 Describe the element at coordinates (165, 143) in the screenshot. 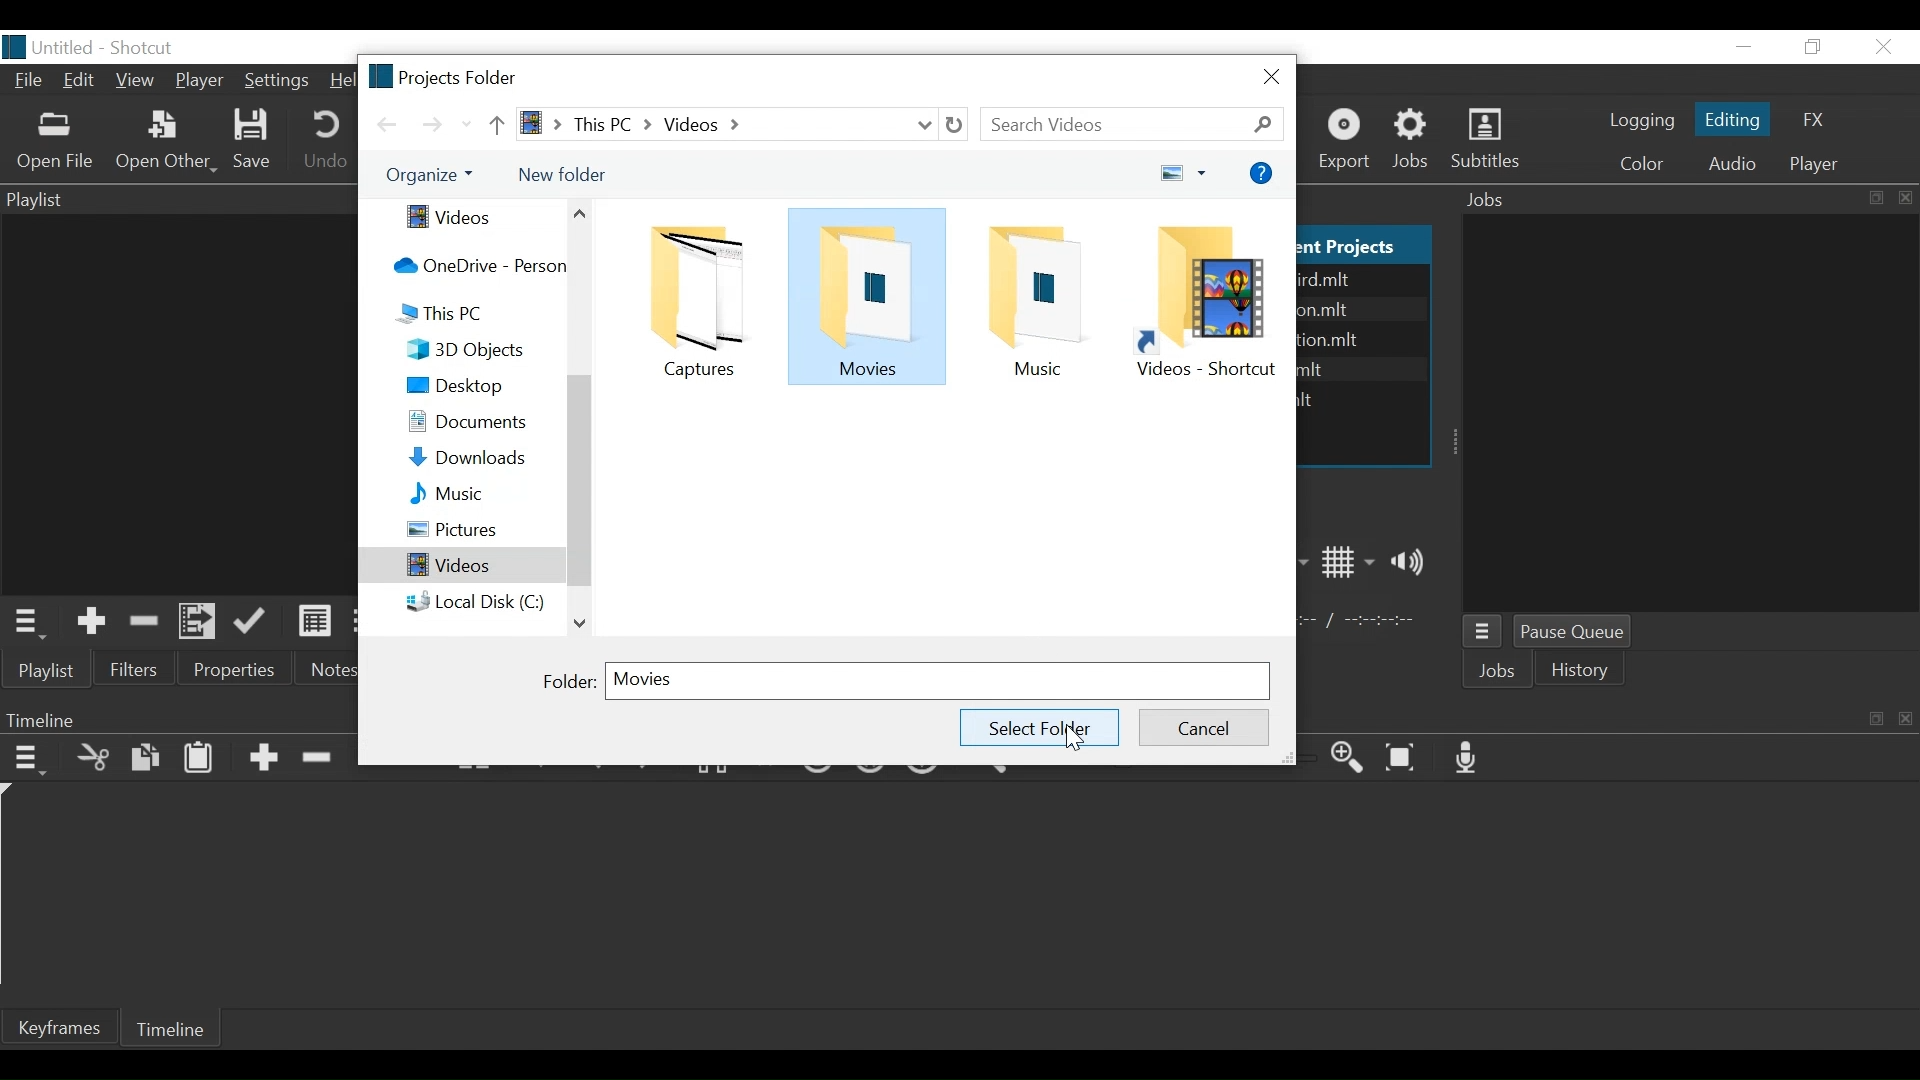

I see `Open Other` at that location.